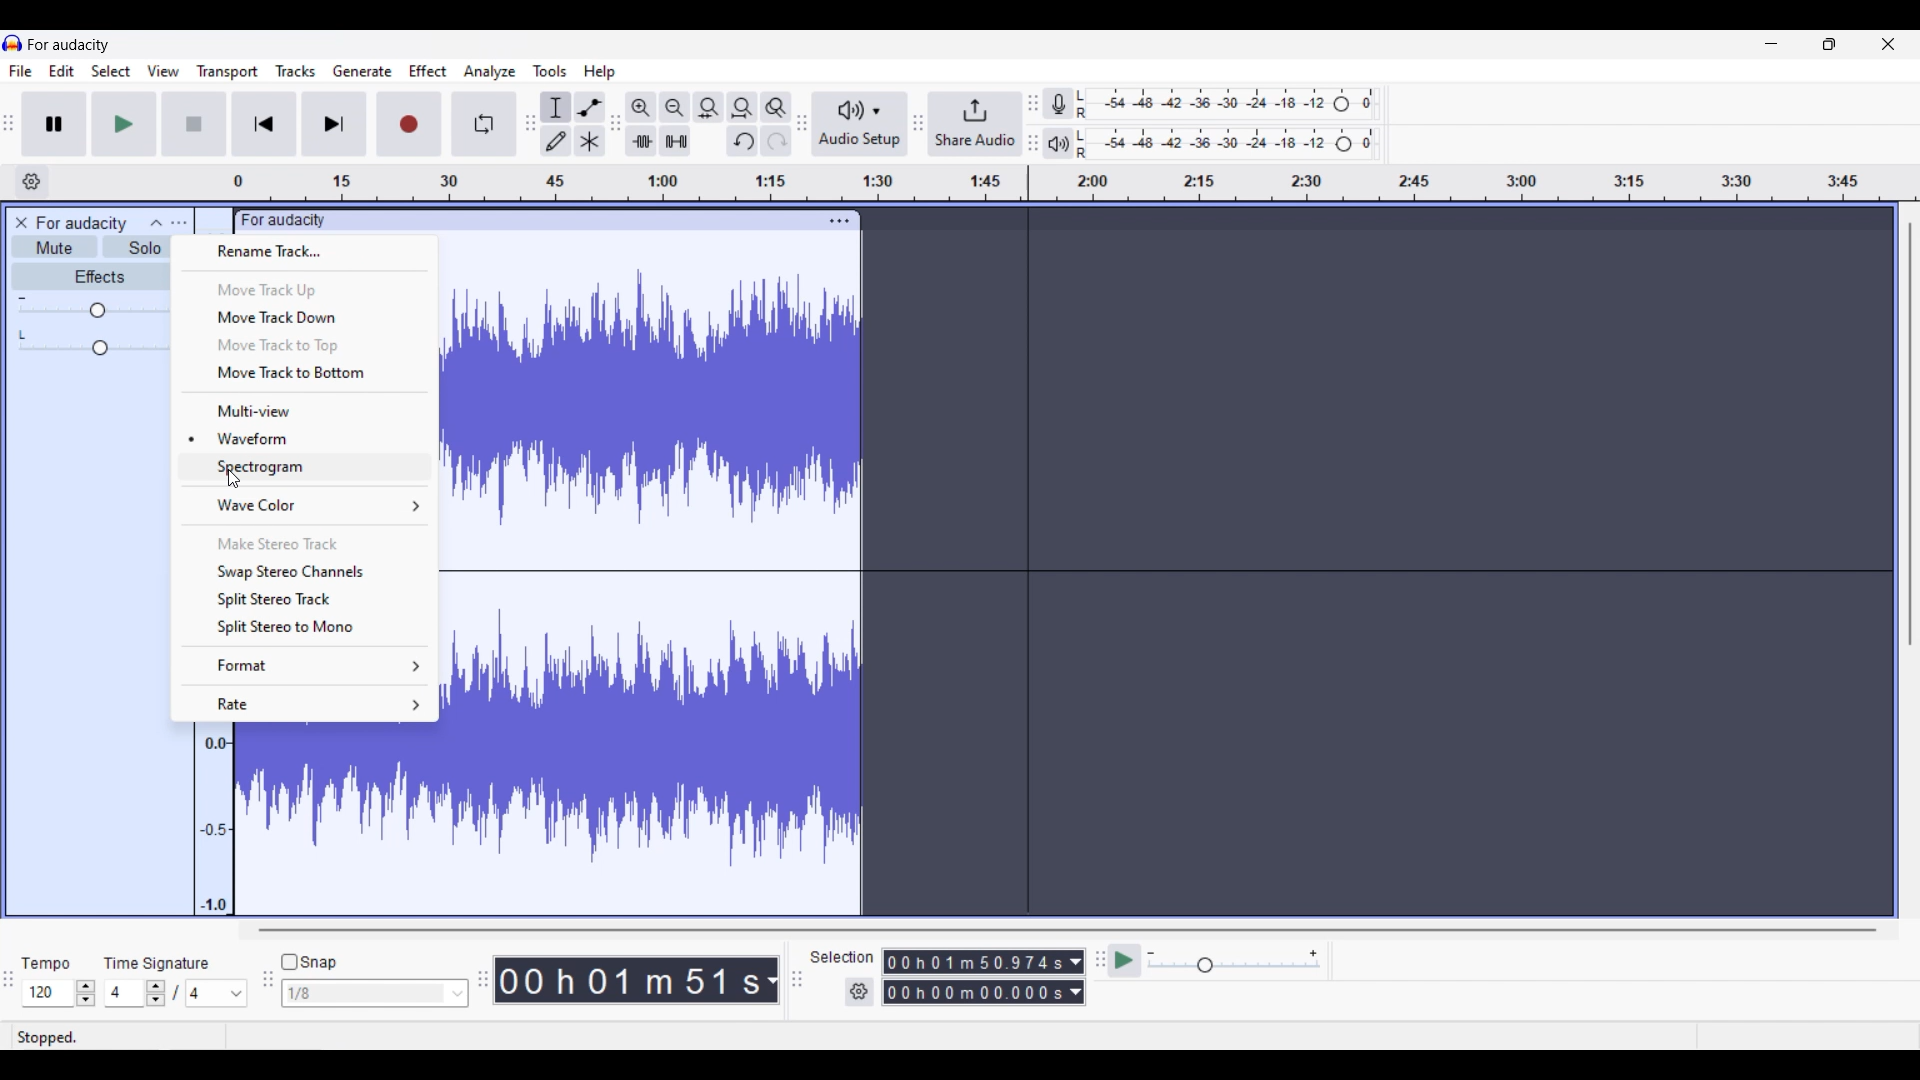 The image size is (1920, 1080). Describe the element at coordinates (1830, 44) in the screenshot. I see `Show in smaller tab` at that location.